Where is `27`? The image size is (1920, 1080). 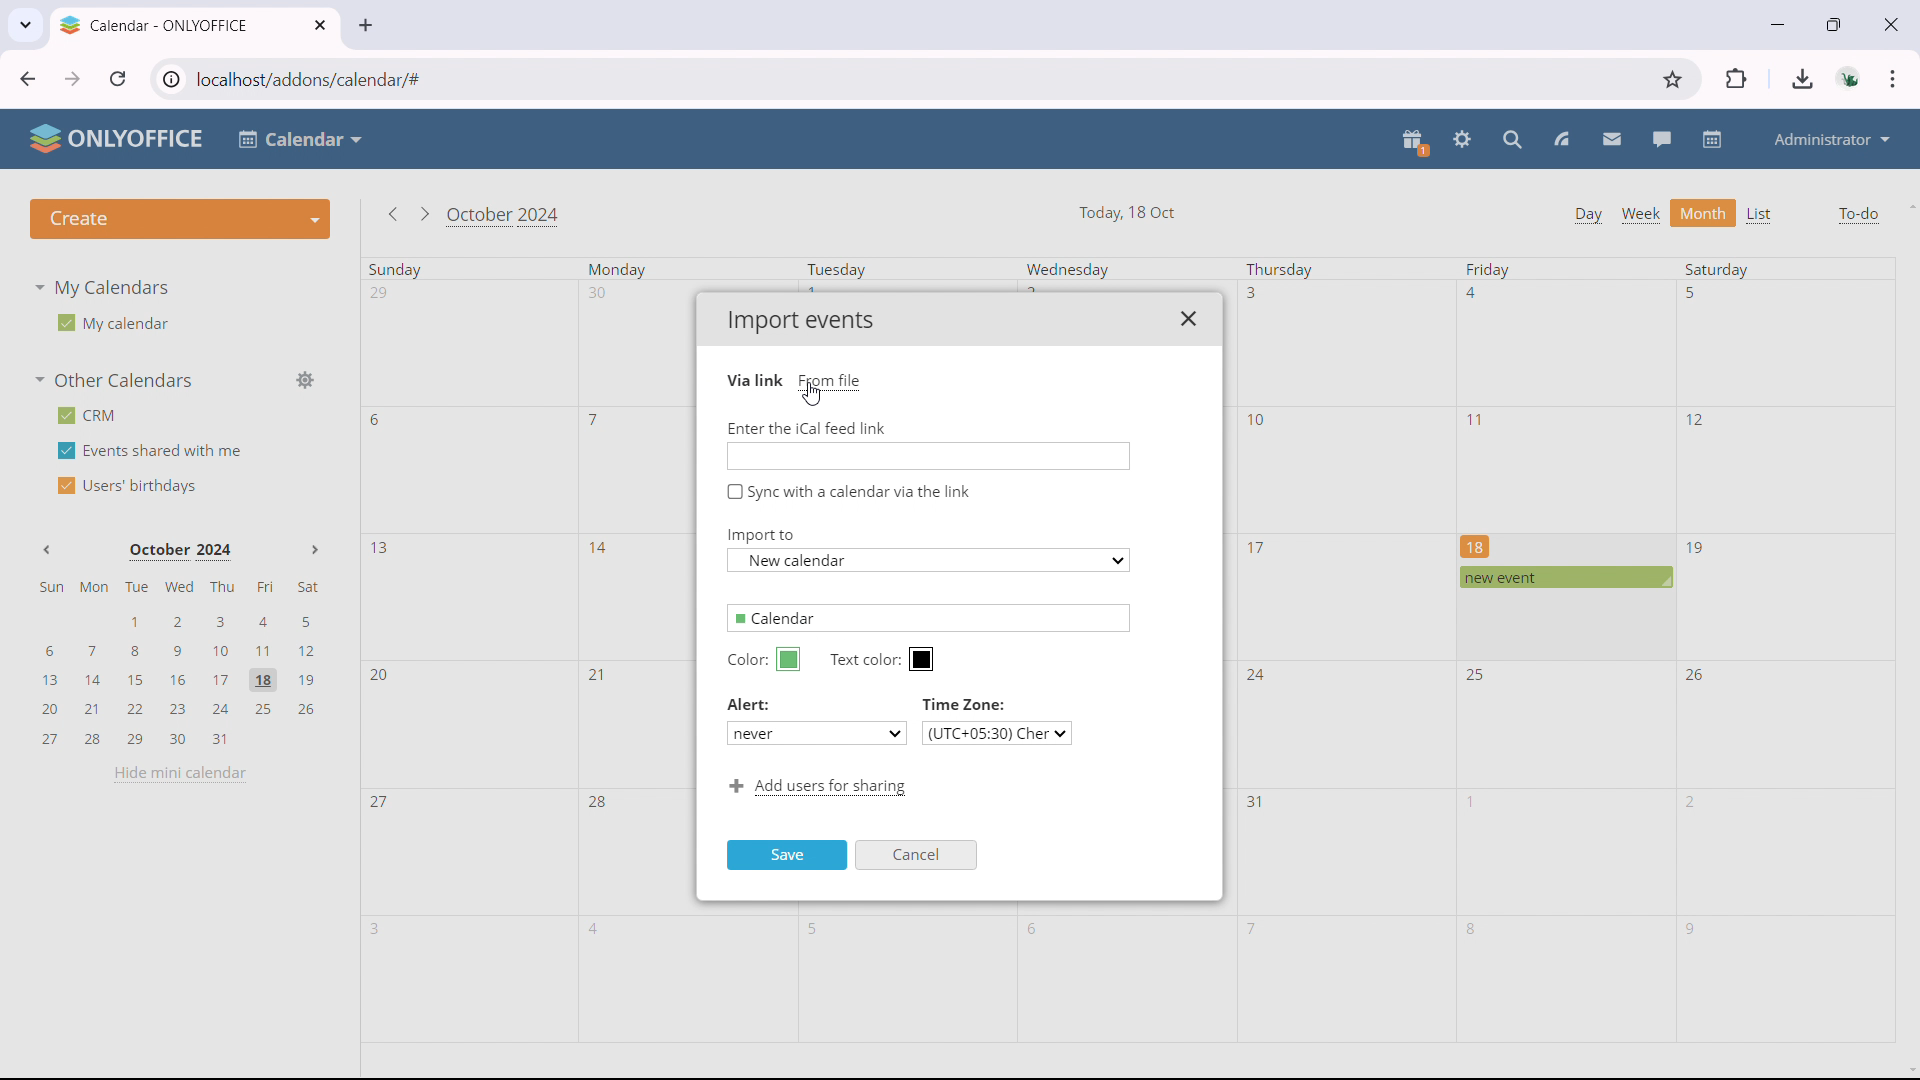 27 is located at coordinates (381, 805).